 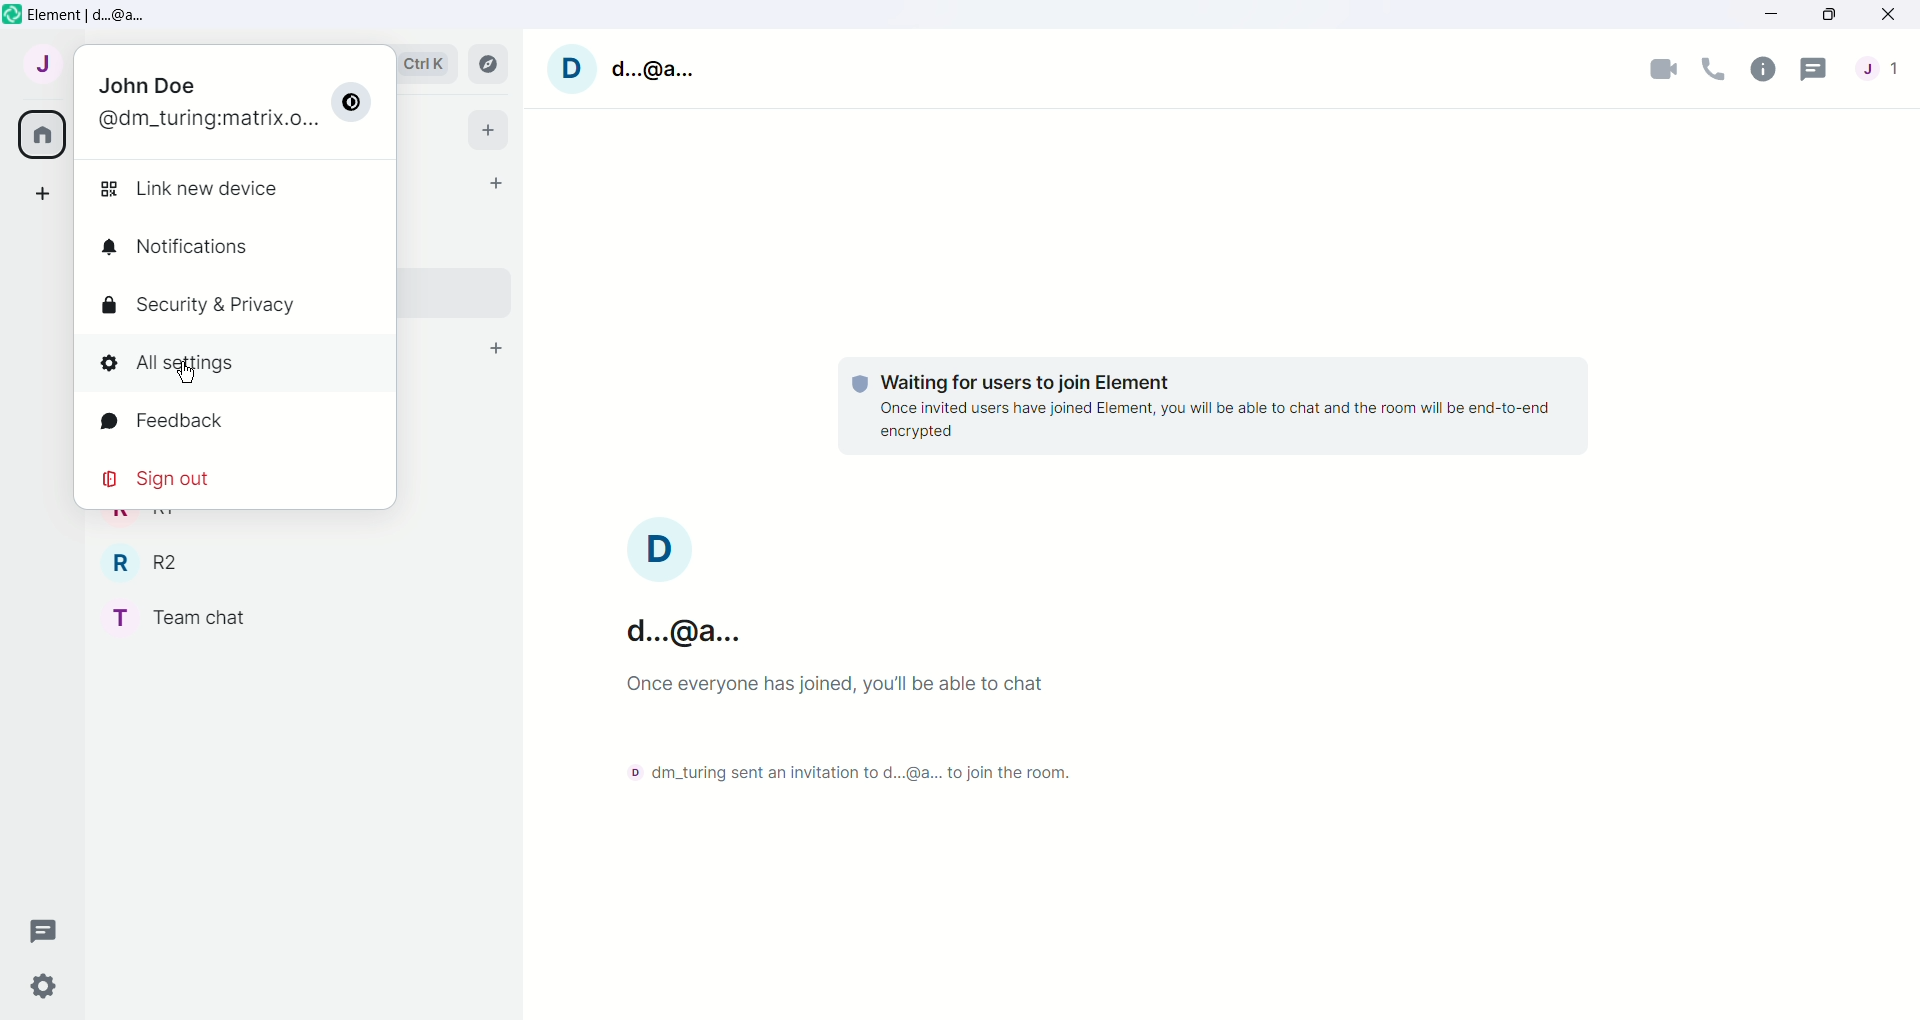 What do you see at coordinates (152, 561) in the screenshot?
I see `R2 - Room Name` at bounding box center [152, 561].